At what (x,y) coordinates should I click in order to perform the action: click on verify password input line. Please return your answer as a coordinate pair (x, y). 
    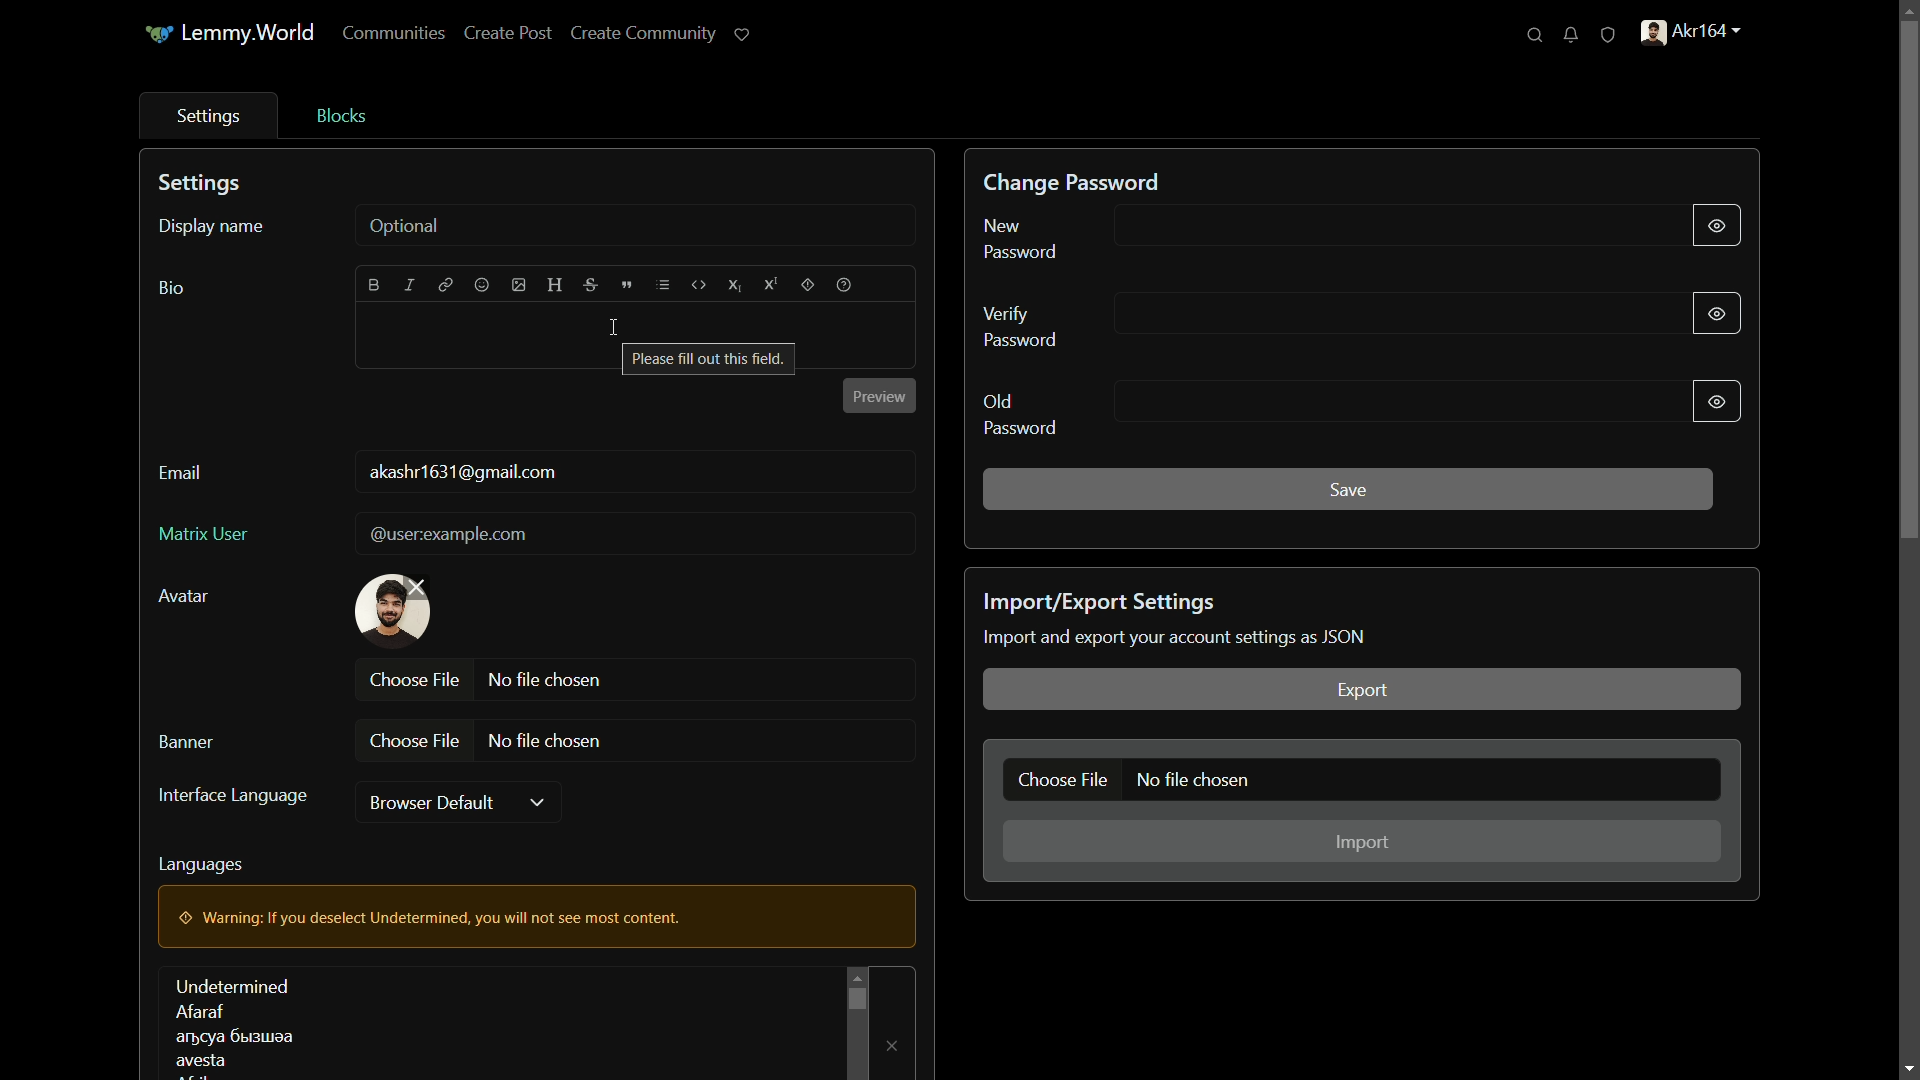
    Looking at the image, I should click on (1401, 314).